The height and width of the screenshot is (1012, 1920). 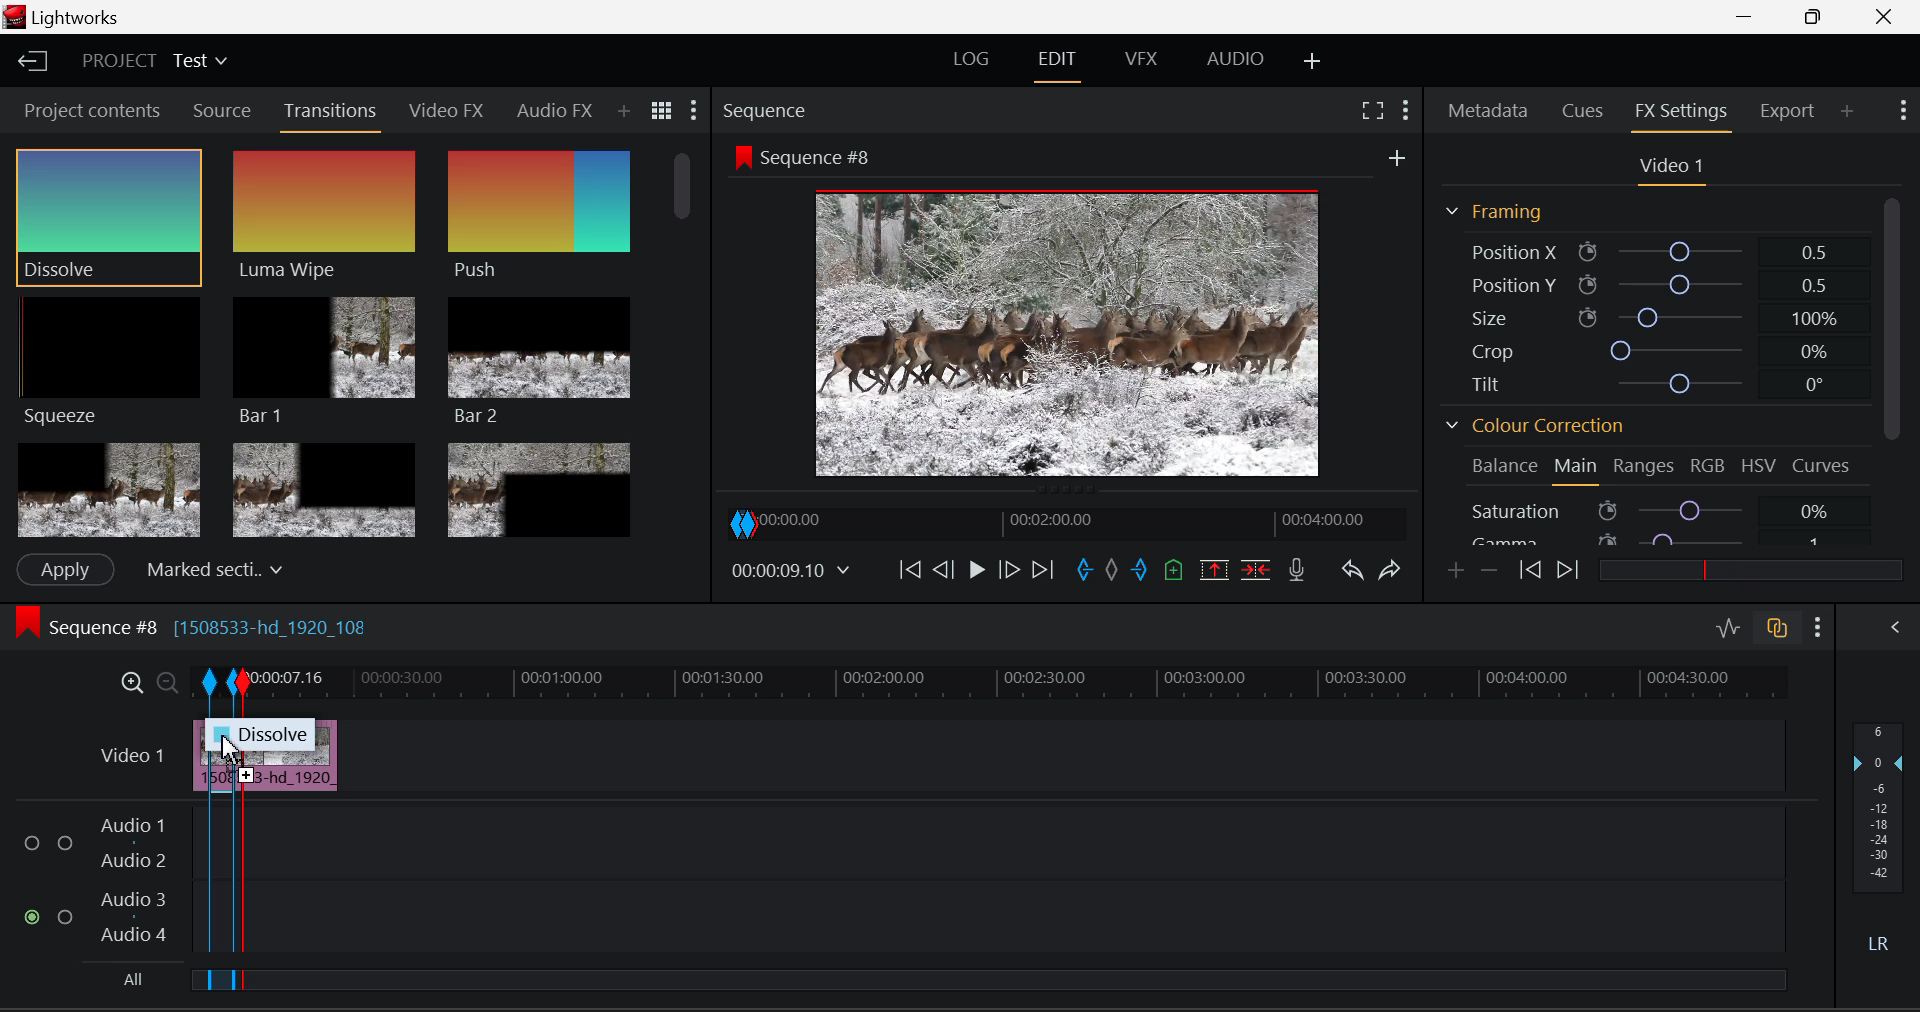 I want to click on Position Y, so click(x=1645, y=281).